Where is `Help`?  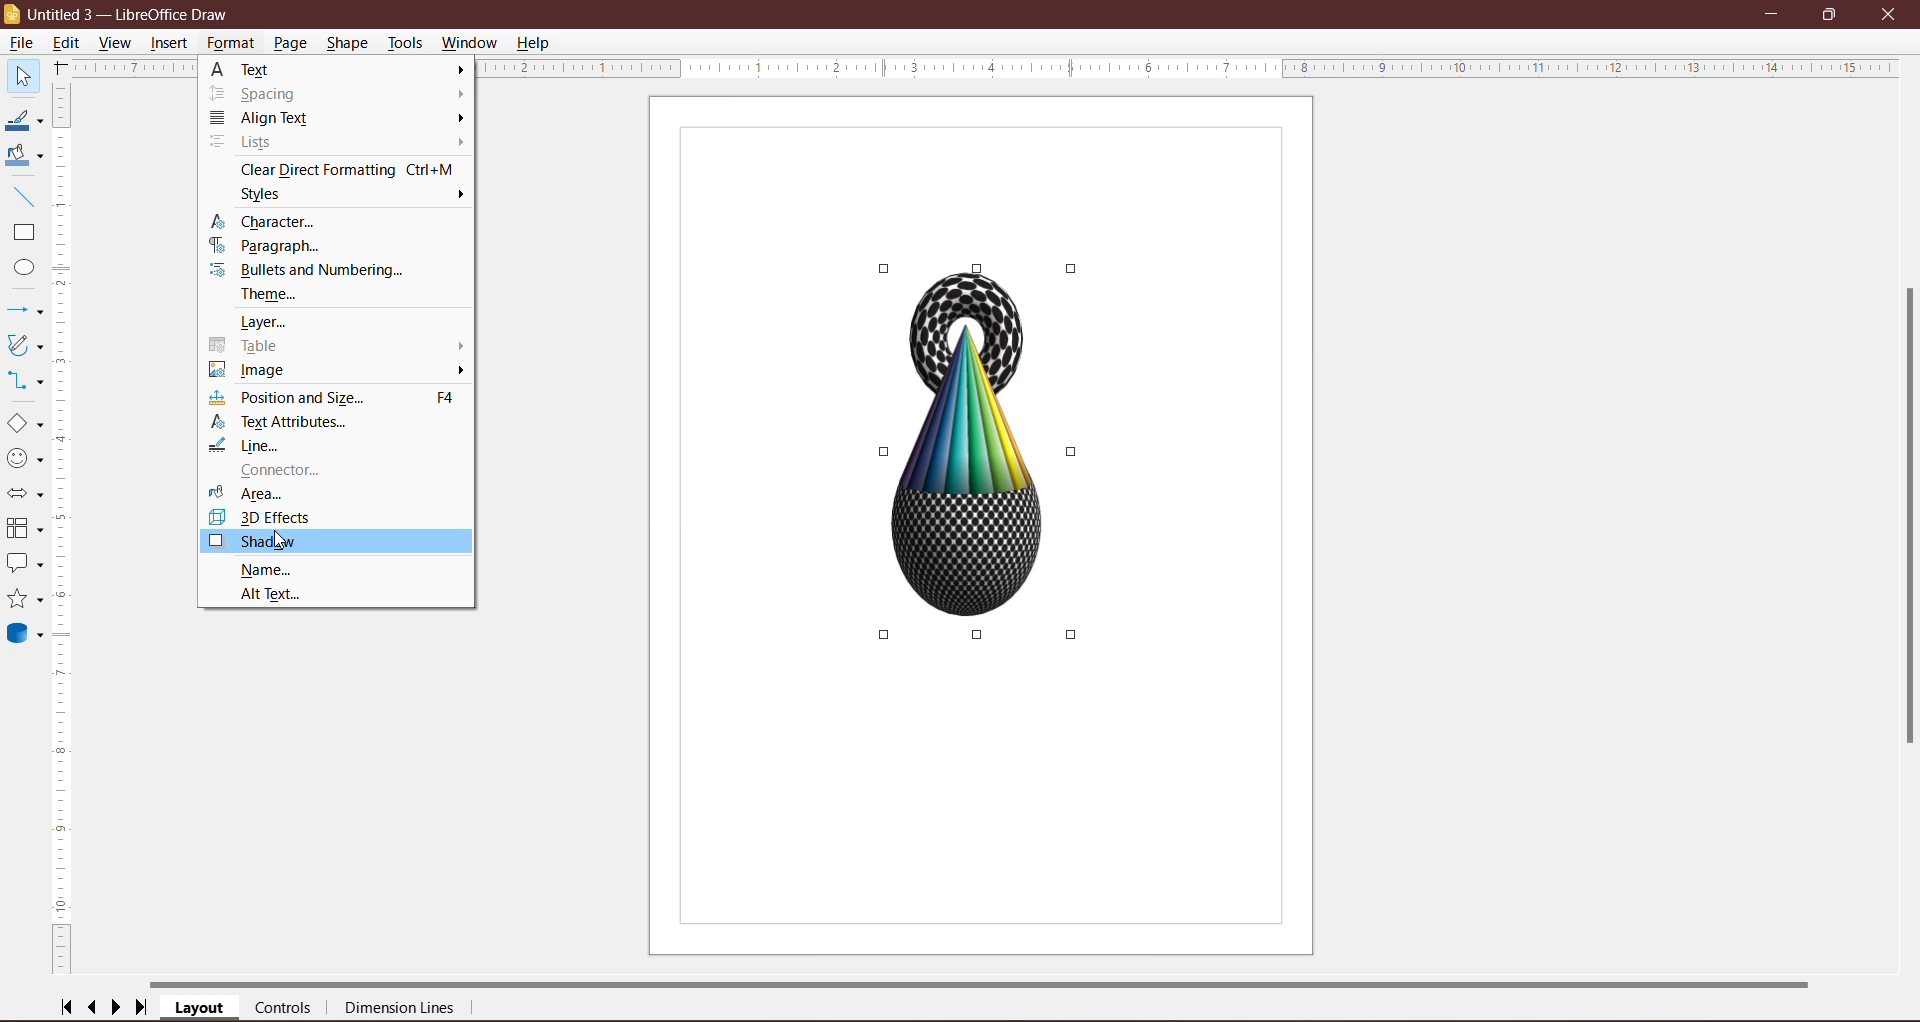 Help is located at coordinates (536, 44).